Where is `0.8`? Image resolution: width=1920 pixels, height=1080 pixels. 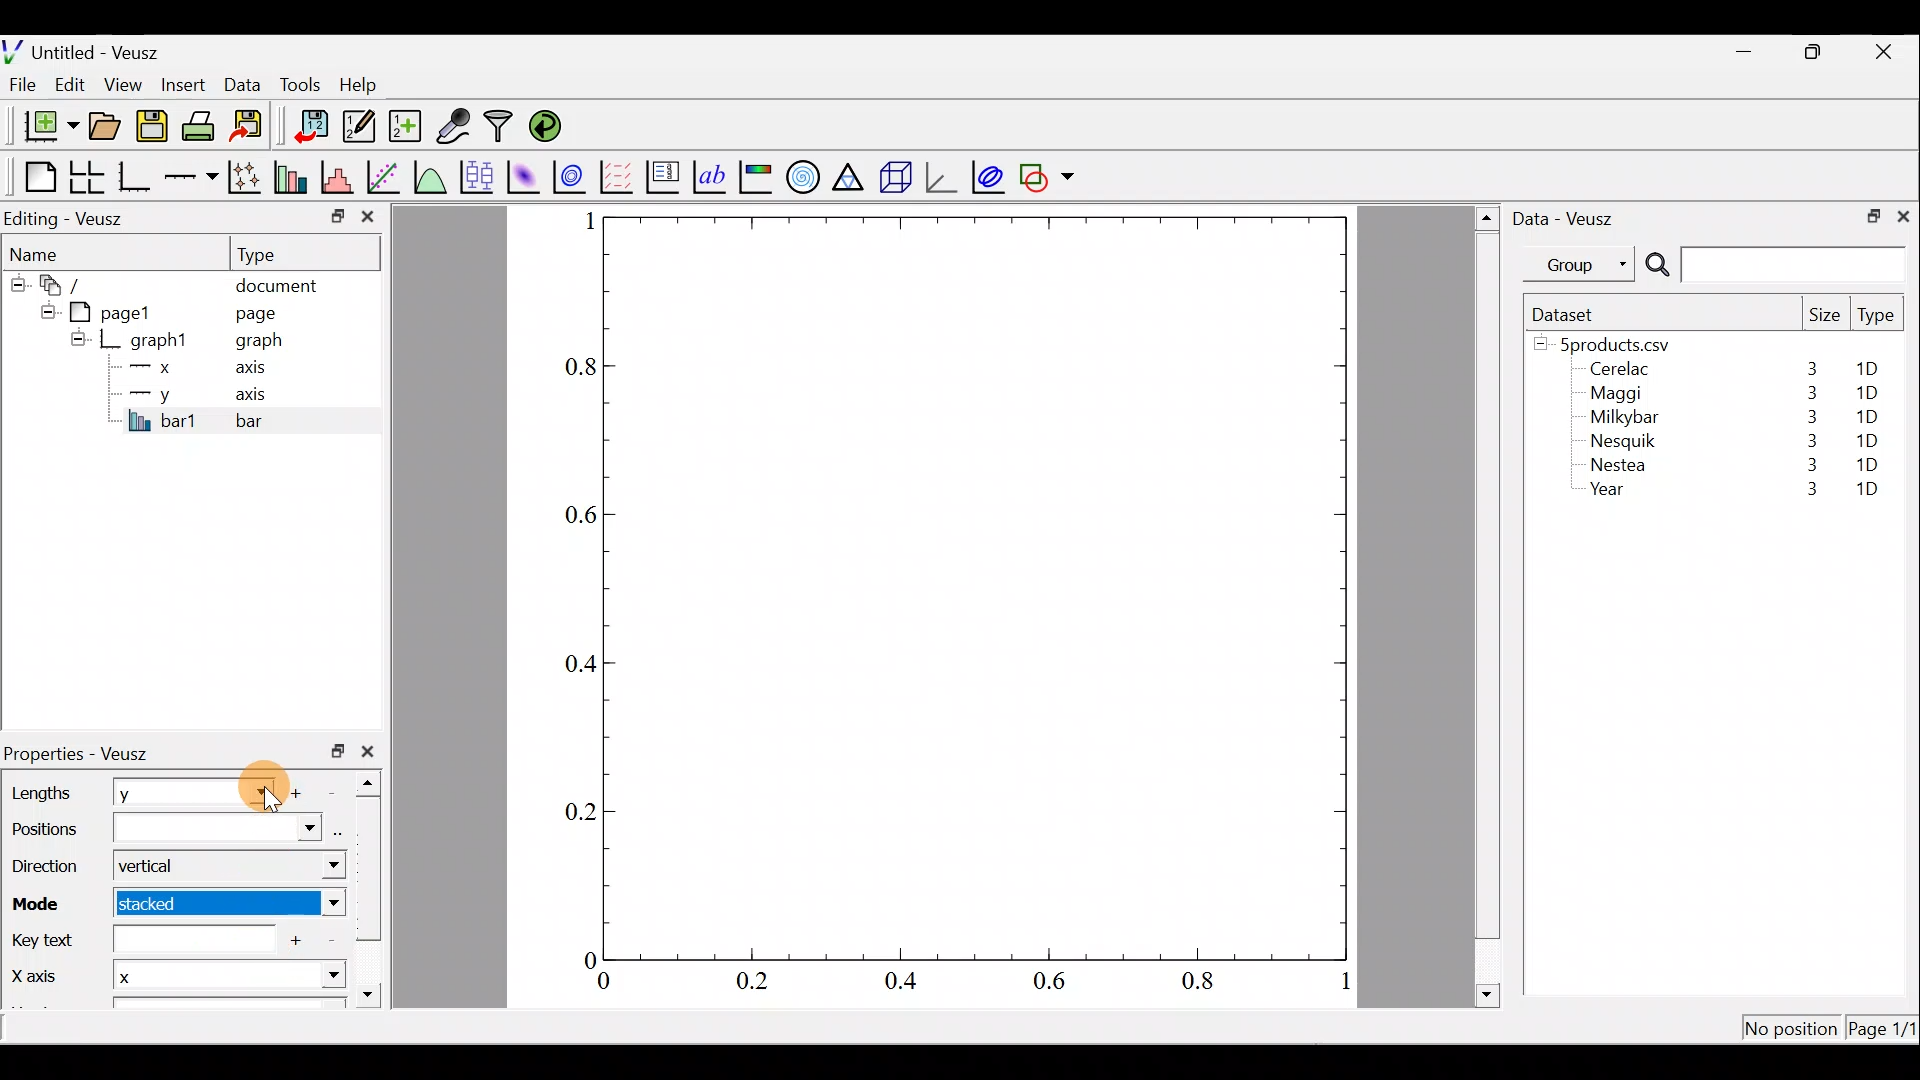
0.8 is located at coordinates (577, 368).